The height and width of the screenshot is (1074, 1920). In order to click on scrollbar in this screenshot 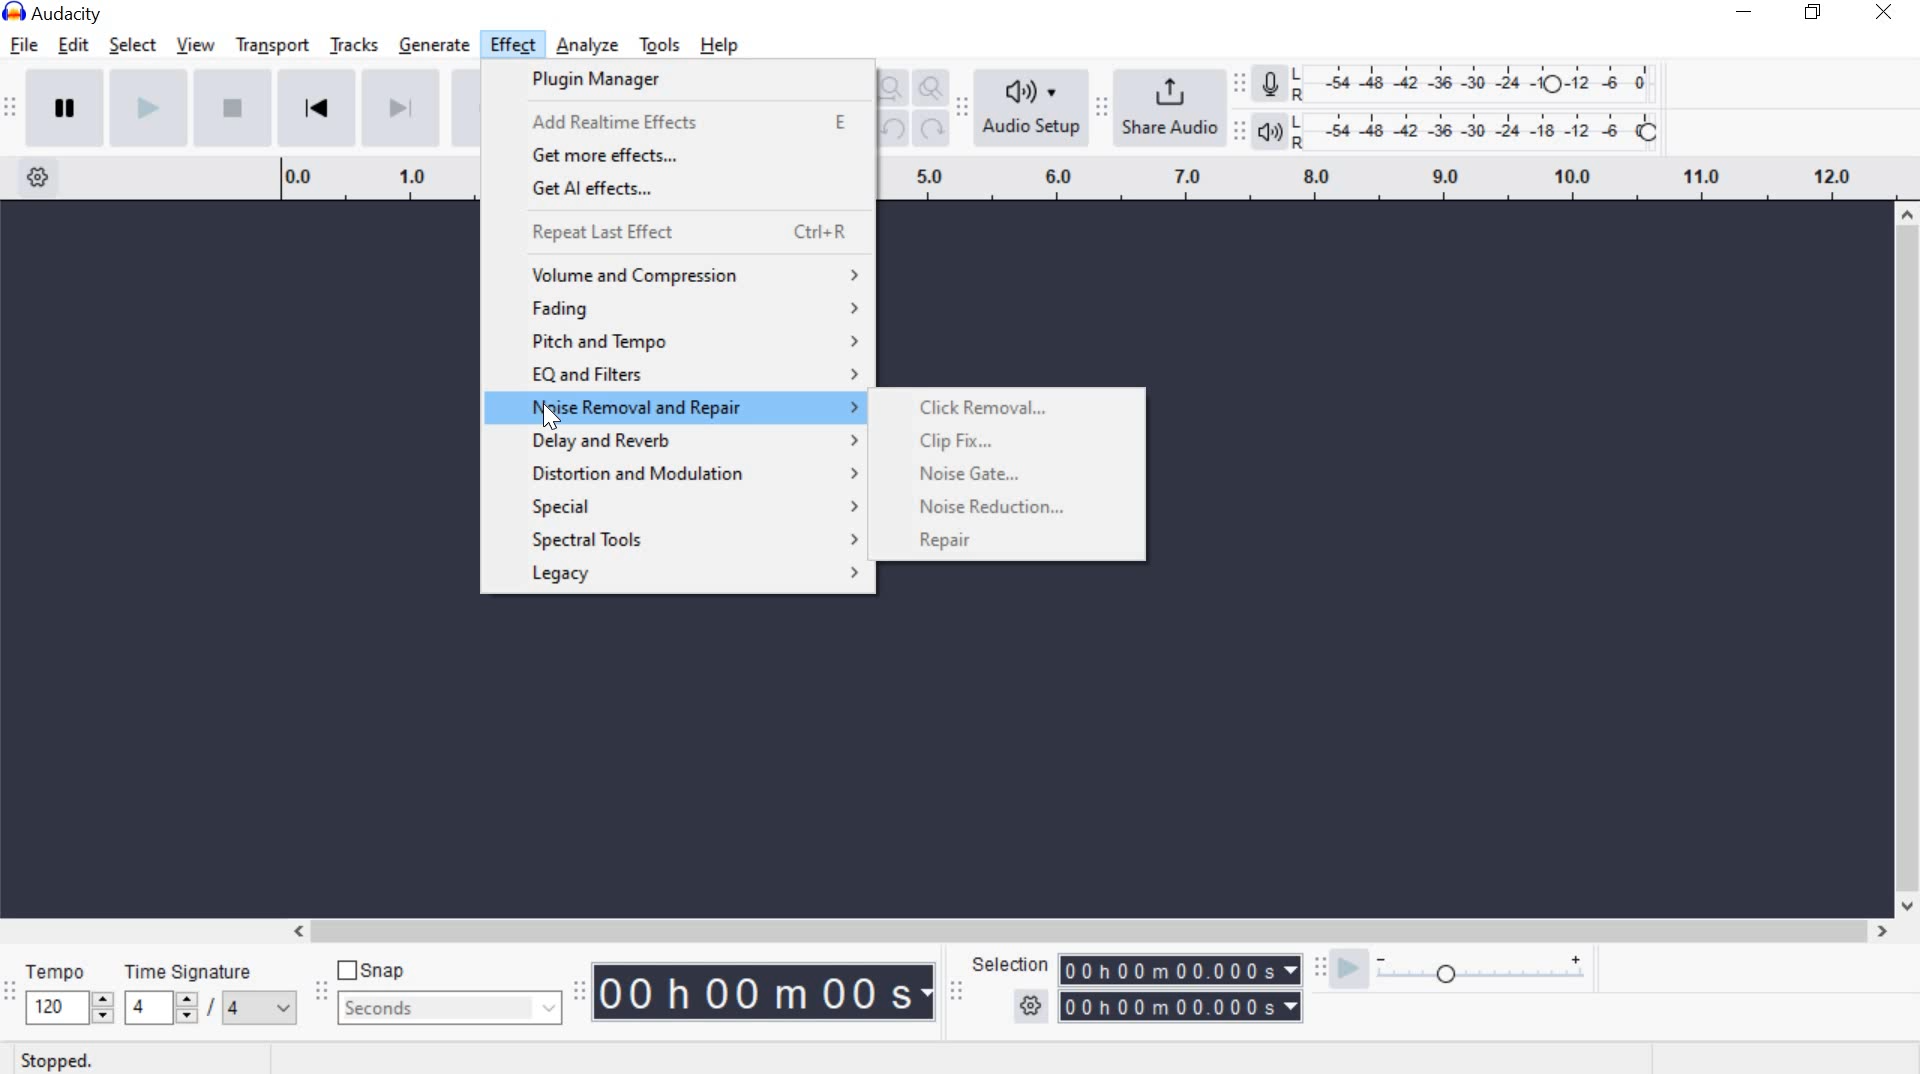, I will do `click(1908, 560)`.